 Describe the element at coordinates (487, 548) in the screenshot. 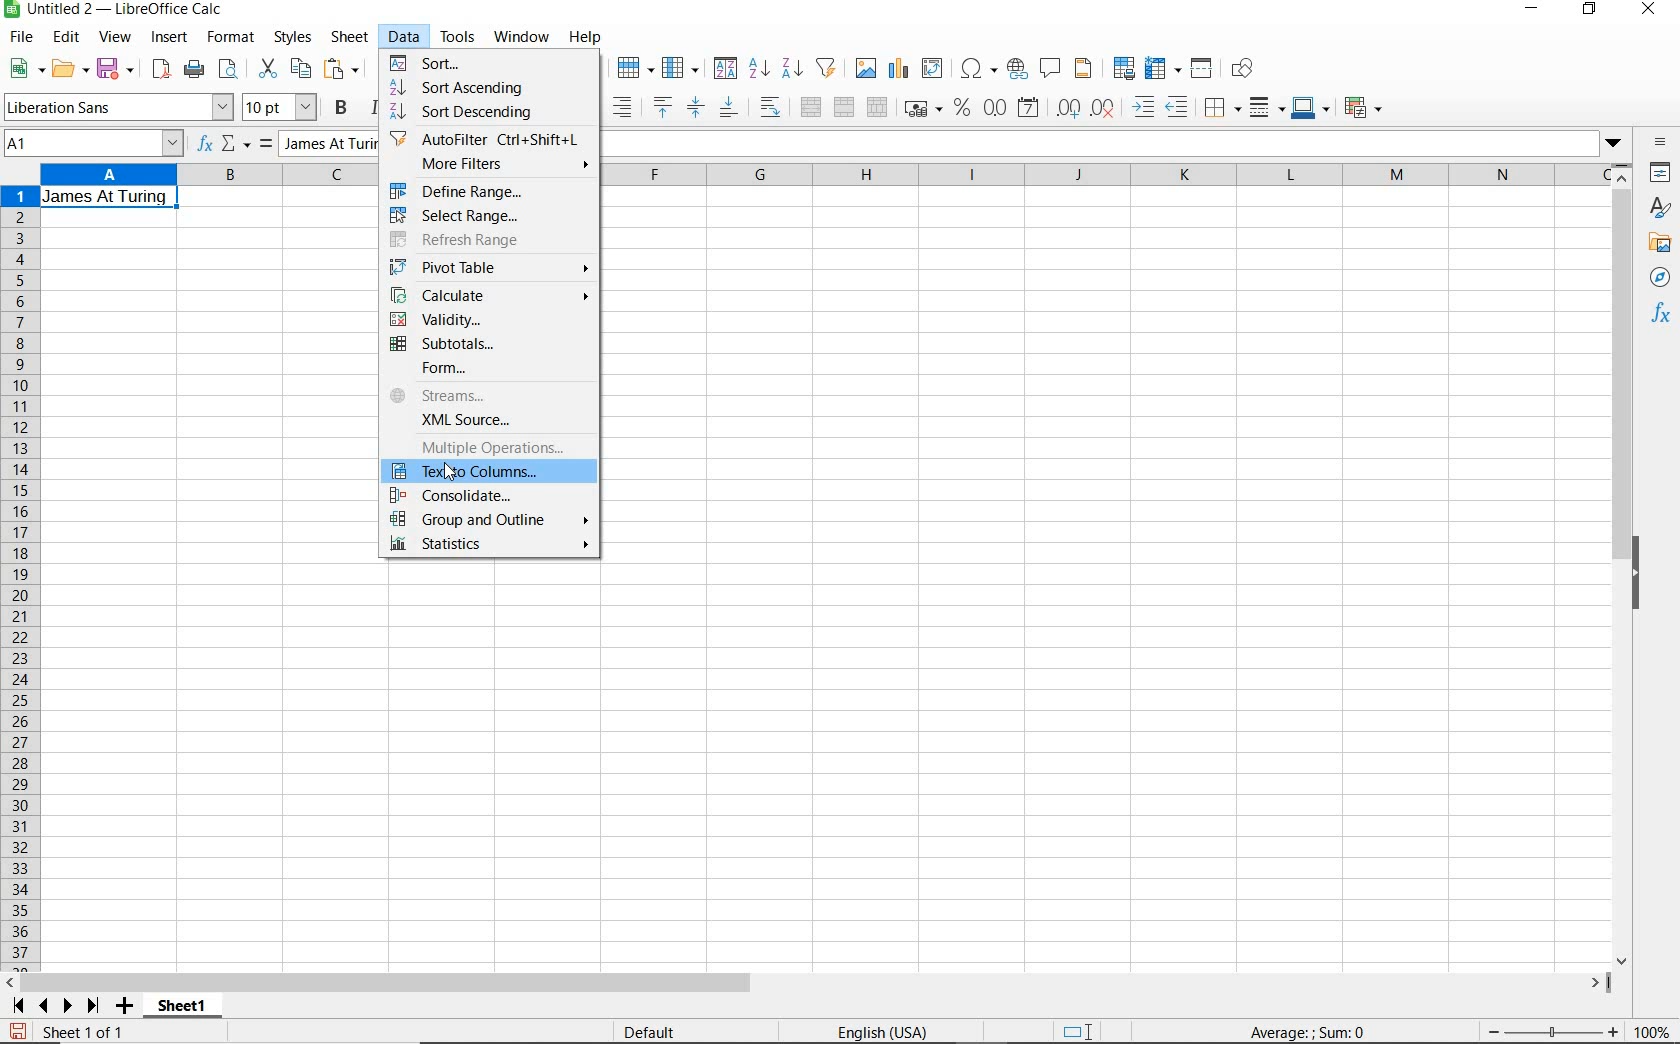

I see `statistics` at that location.